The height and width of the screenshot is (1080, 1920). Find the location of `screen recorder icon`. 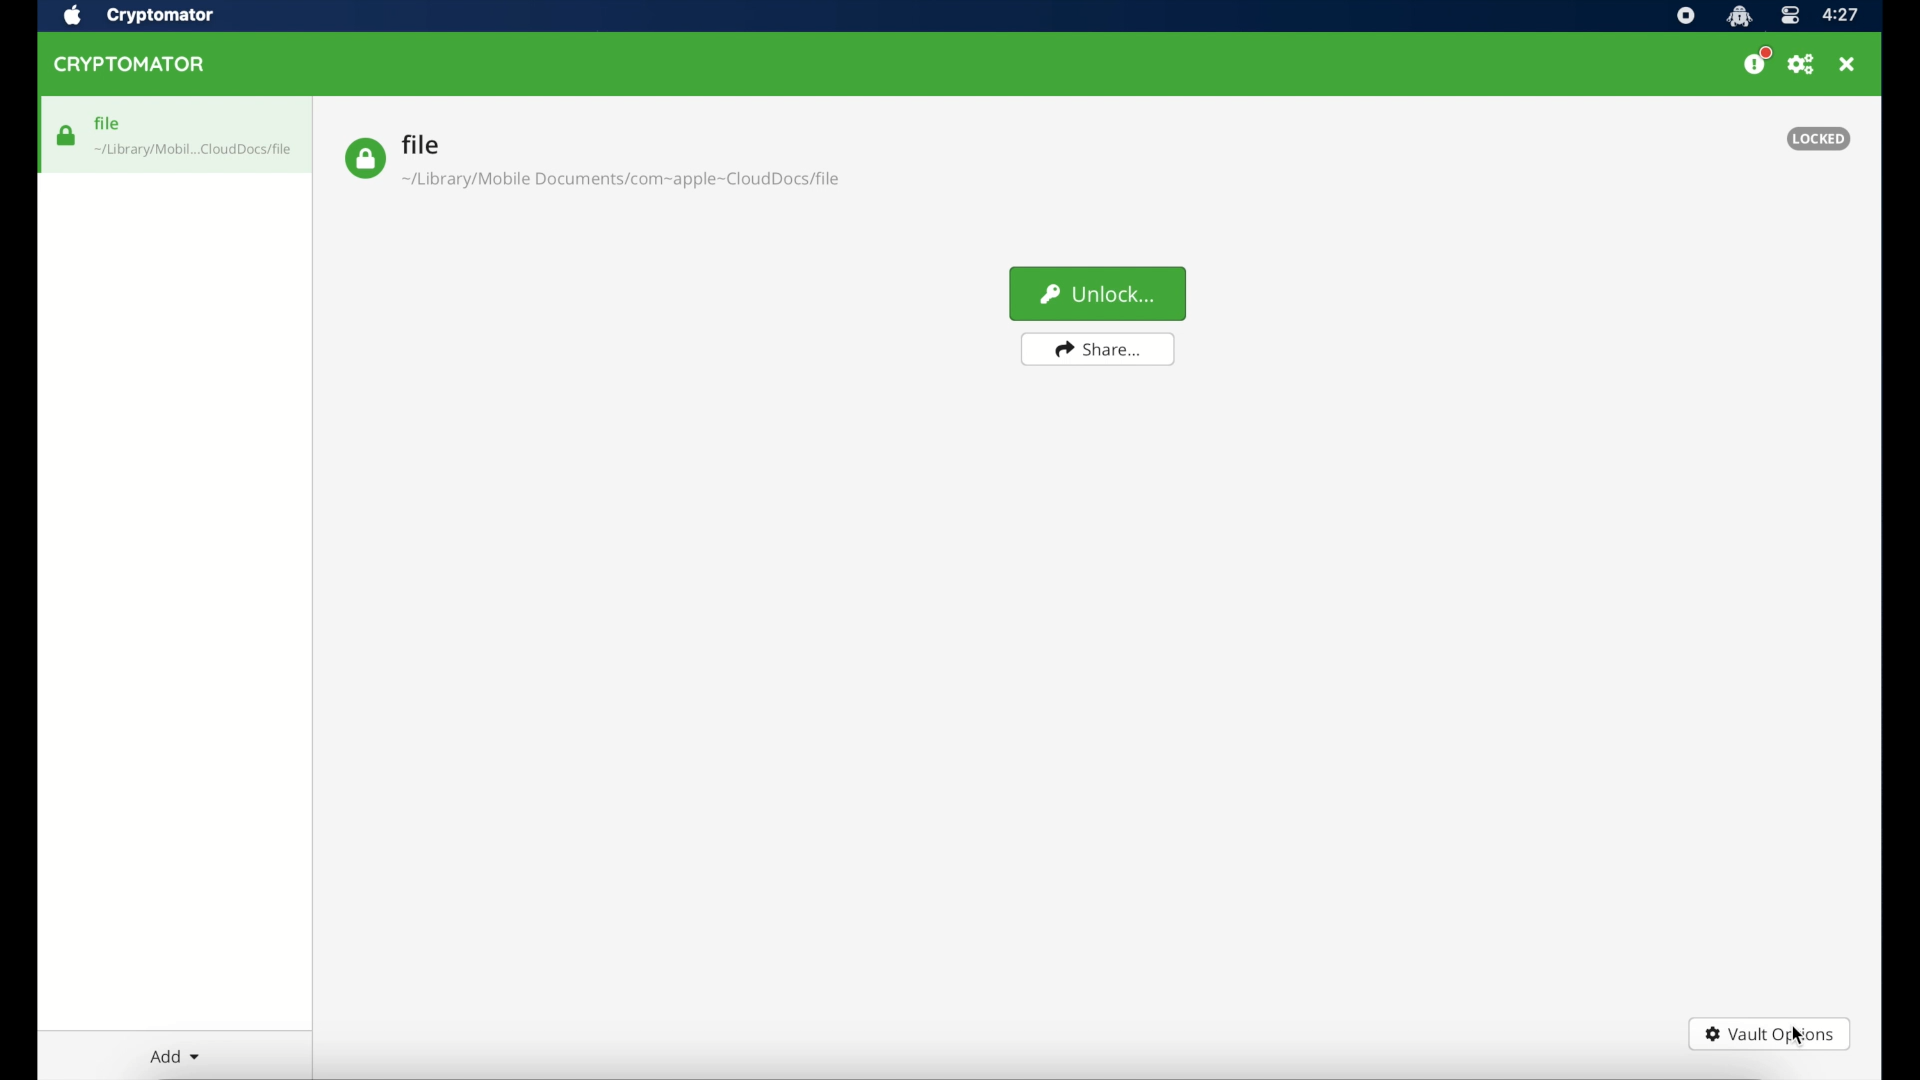

screen recorder icon is located at coordinates (1685, 16).